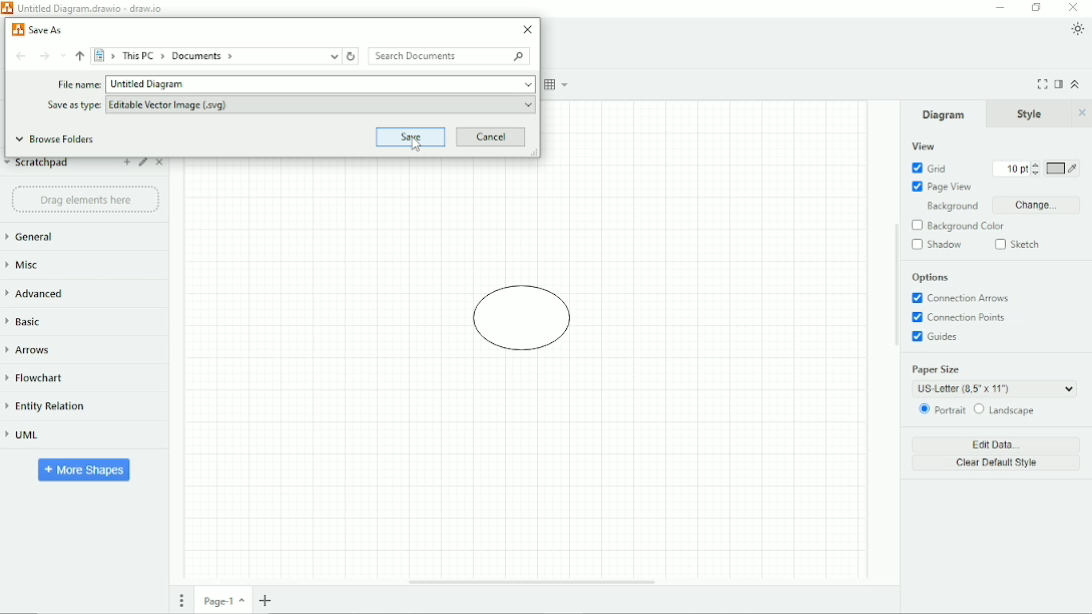 The image size is (1092, 614). I want to click on Appearance, so click(1078, 29).